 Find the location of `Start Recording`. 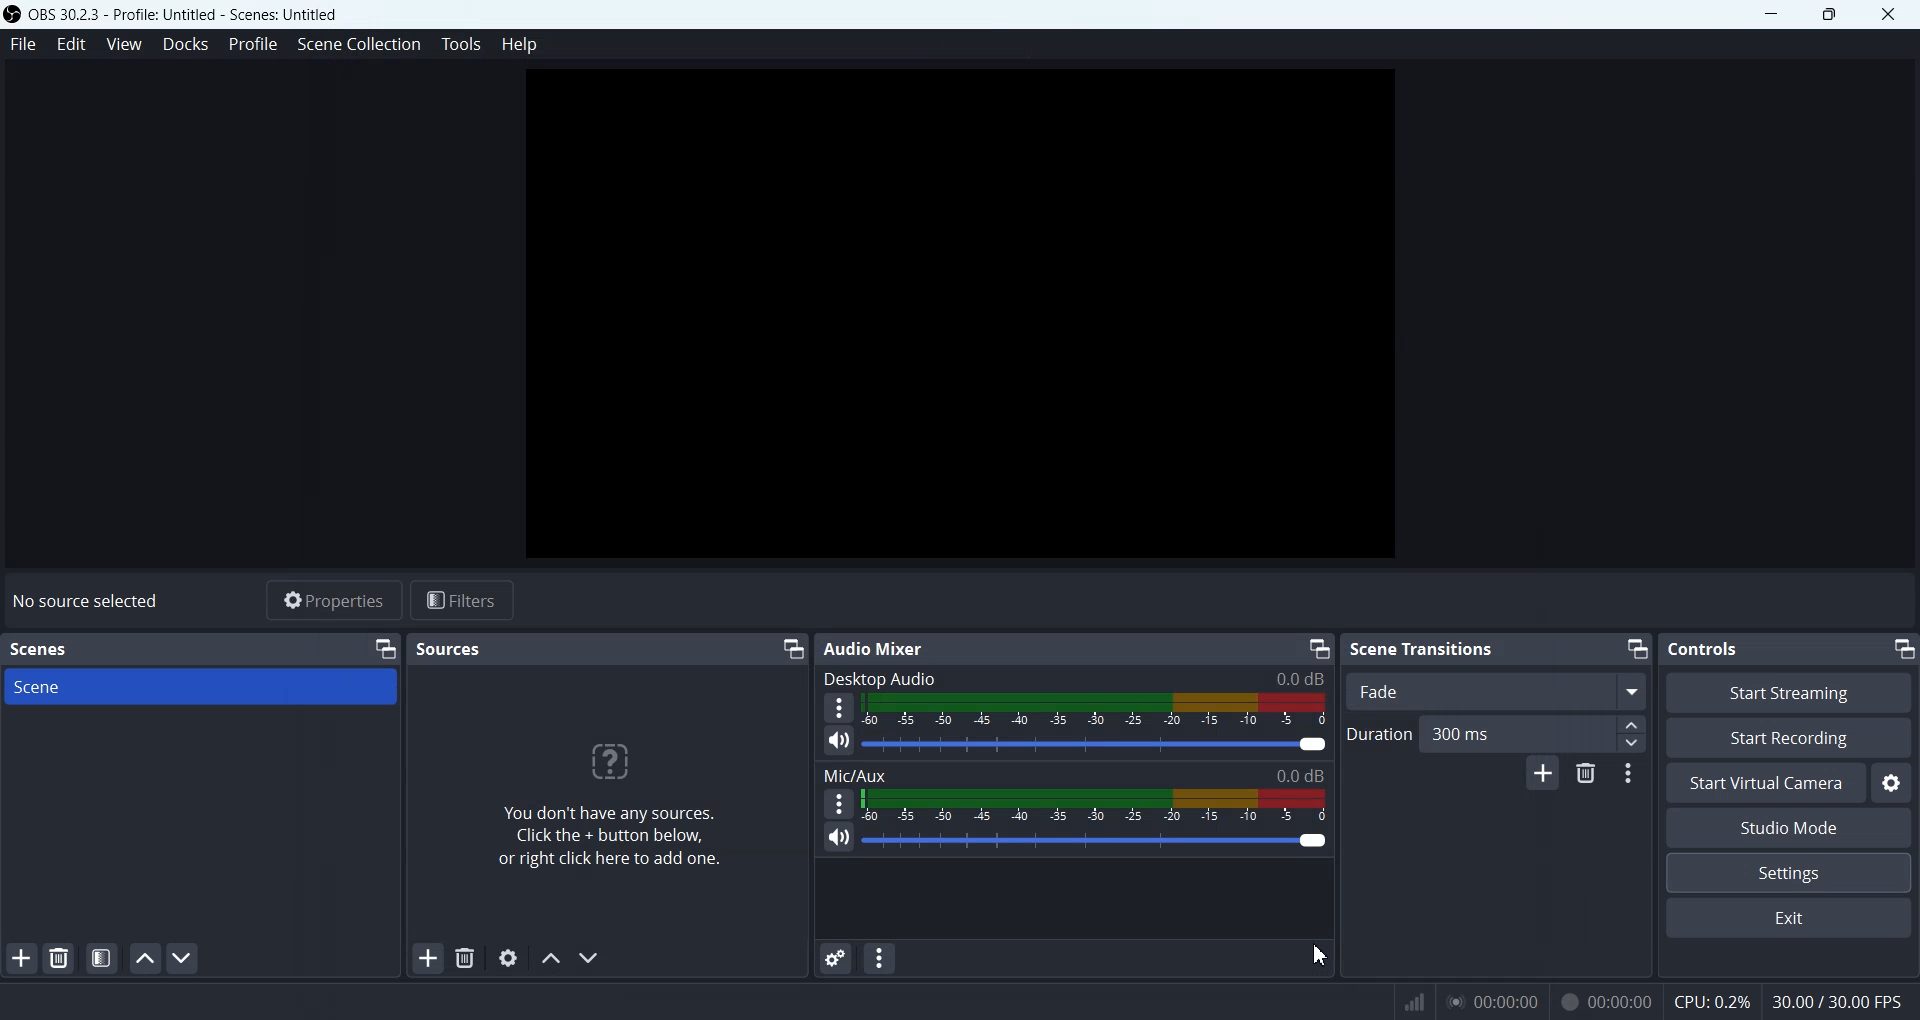

Start Recording is located at coordinates (1791, 738).